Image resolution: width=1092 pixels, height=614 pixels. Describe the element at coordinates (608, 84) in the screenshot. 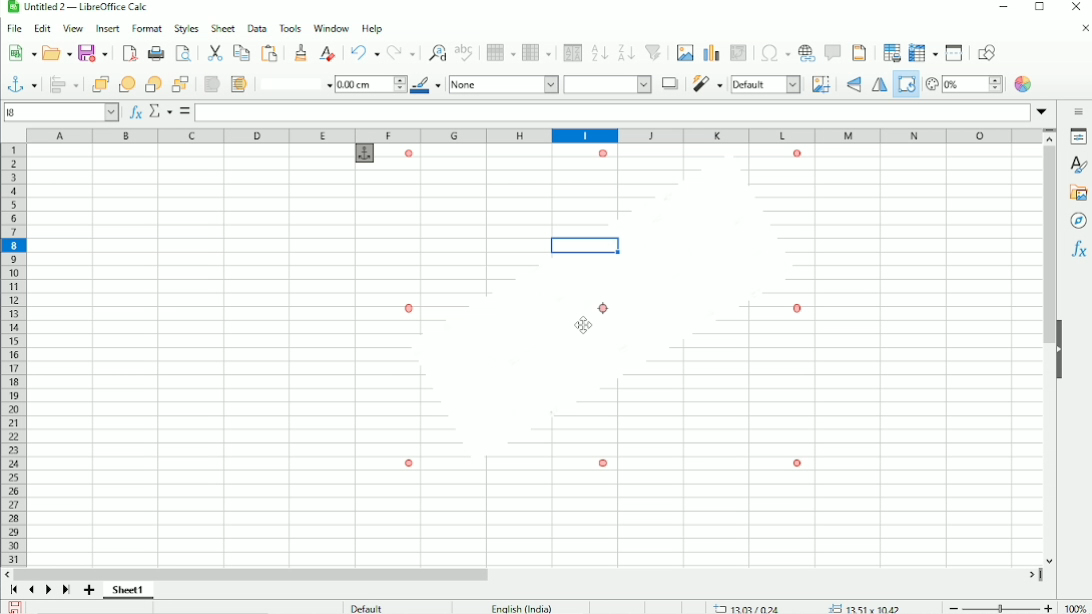

I see `Area style` at that location.